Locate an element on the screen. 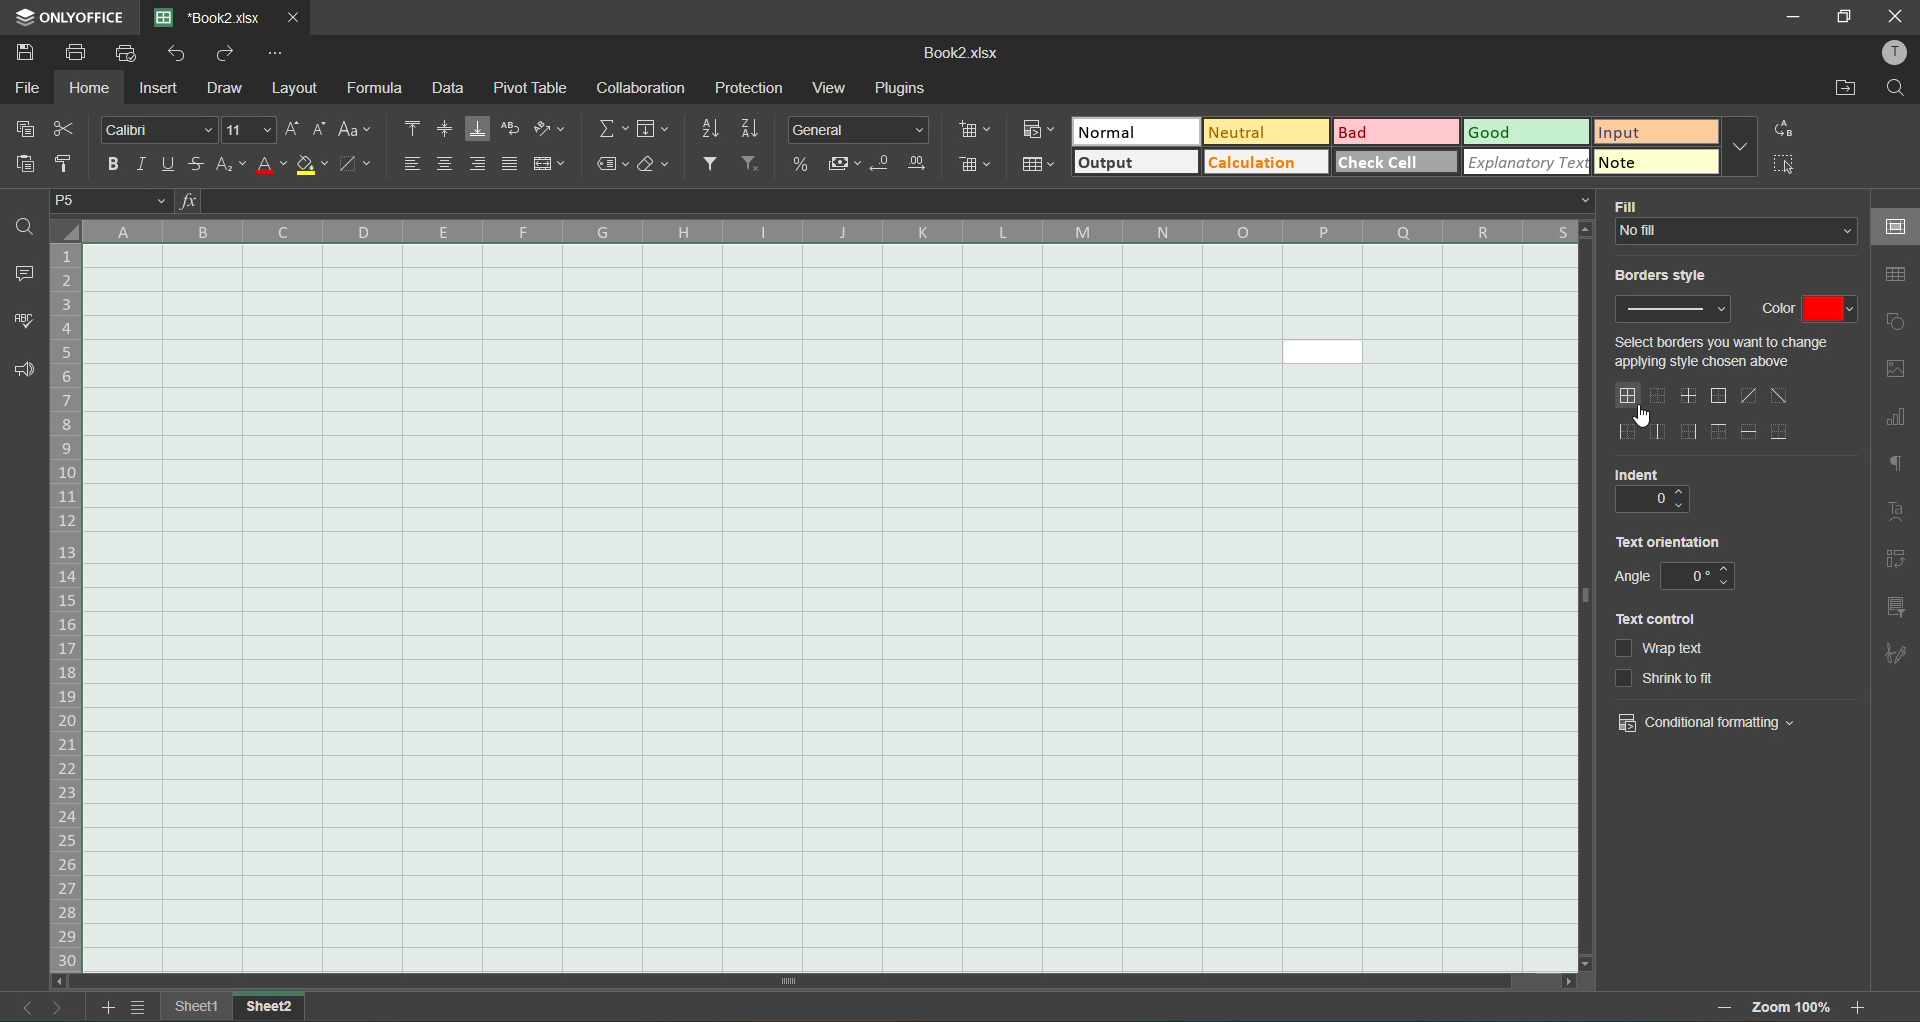 The height and width of the screenshot is (1022, 1920). previous is located at coordinates (20, 1005).